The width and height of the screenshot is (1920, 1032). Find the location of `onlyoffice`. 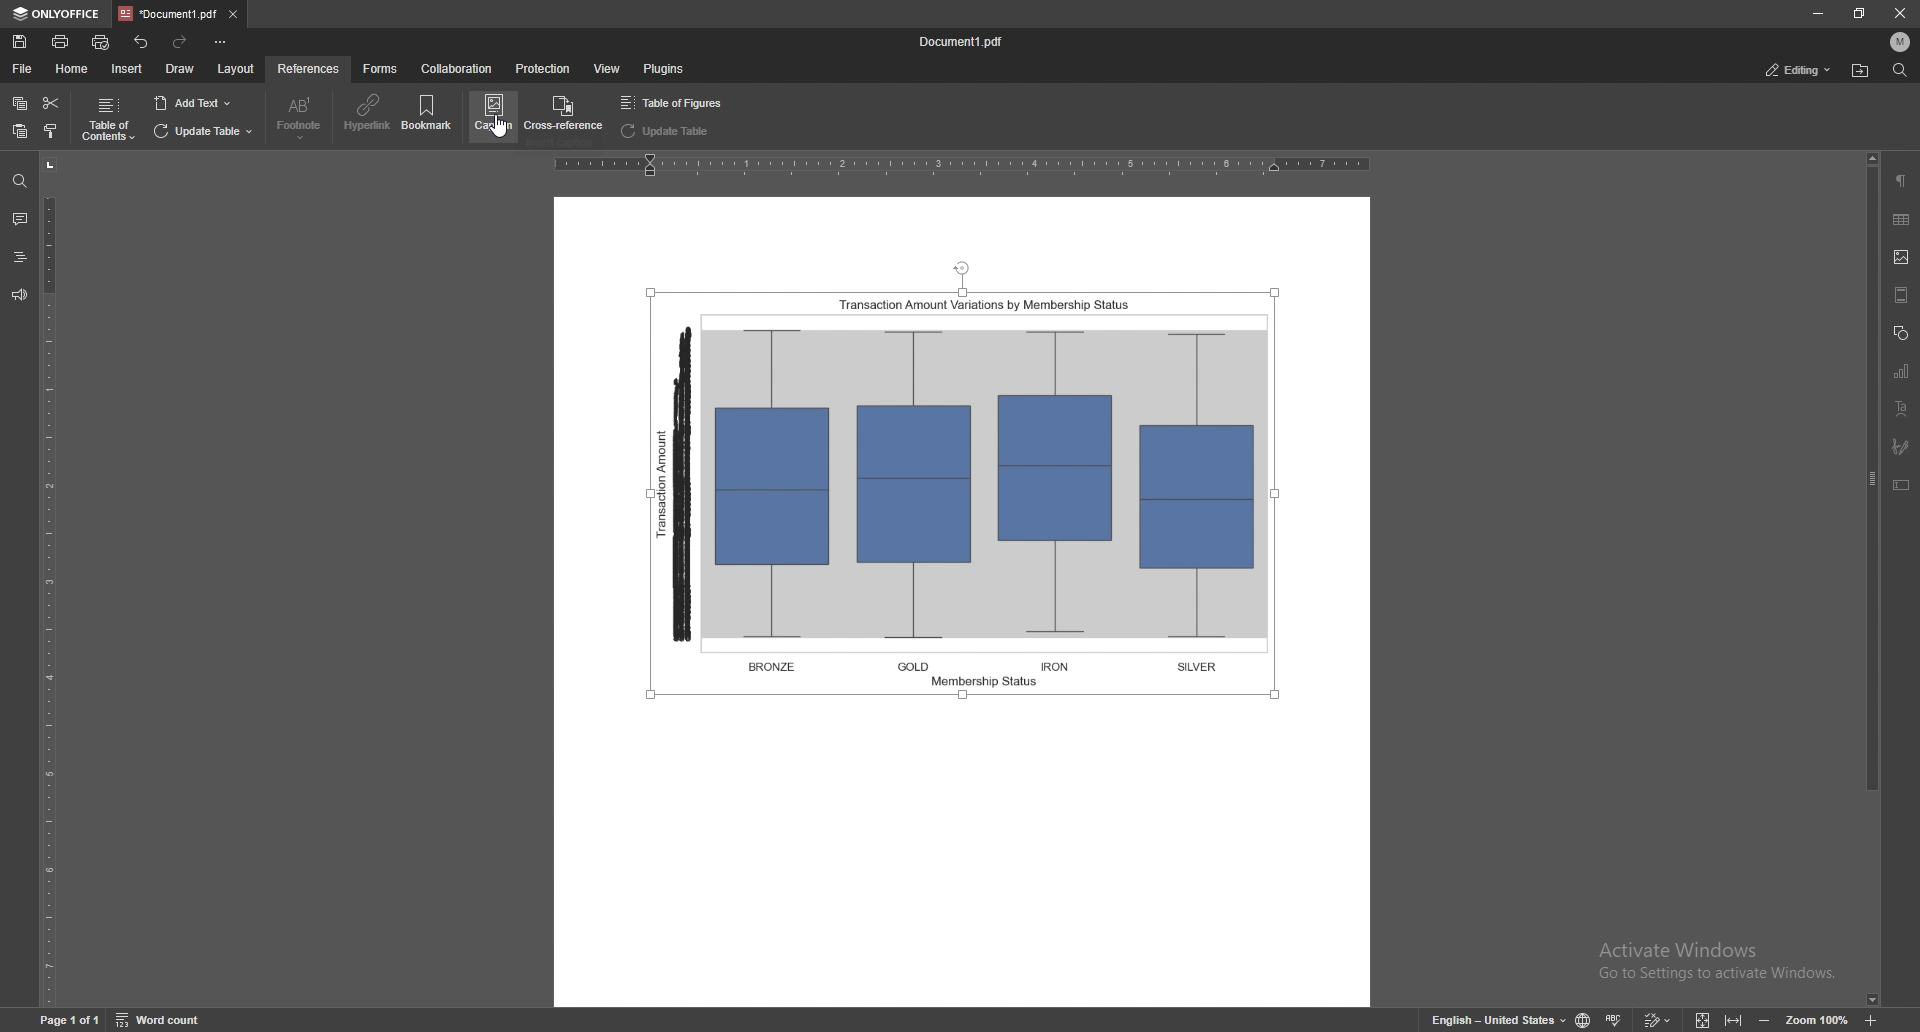

onlyoffice is located at coordinates (58, 13).